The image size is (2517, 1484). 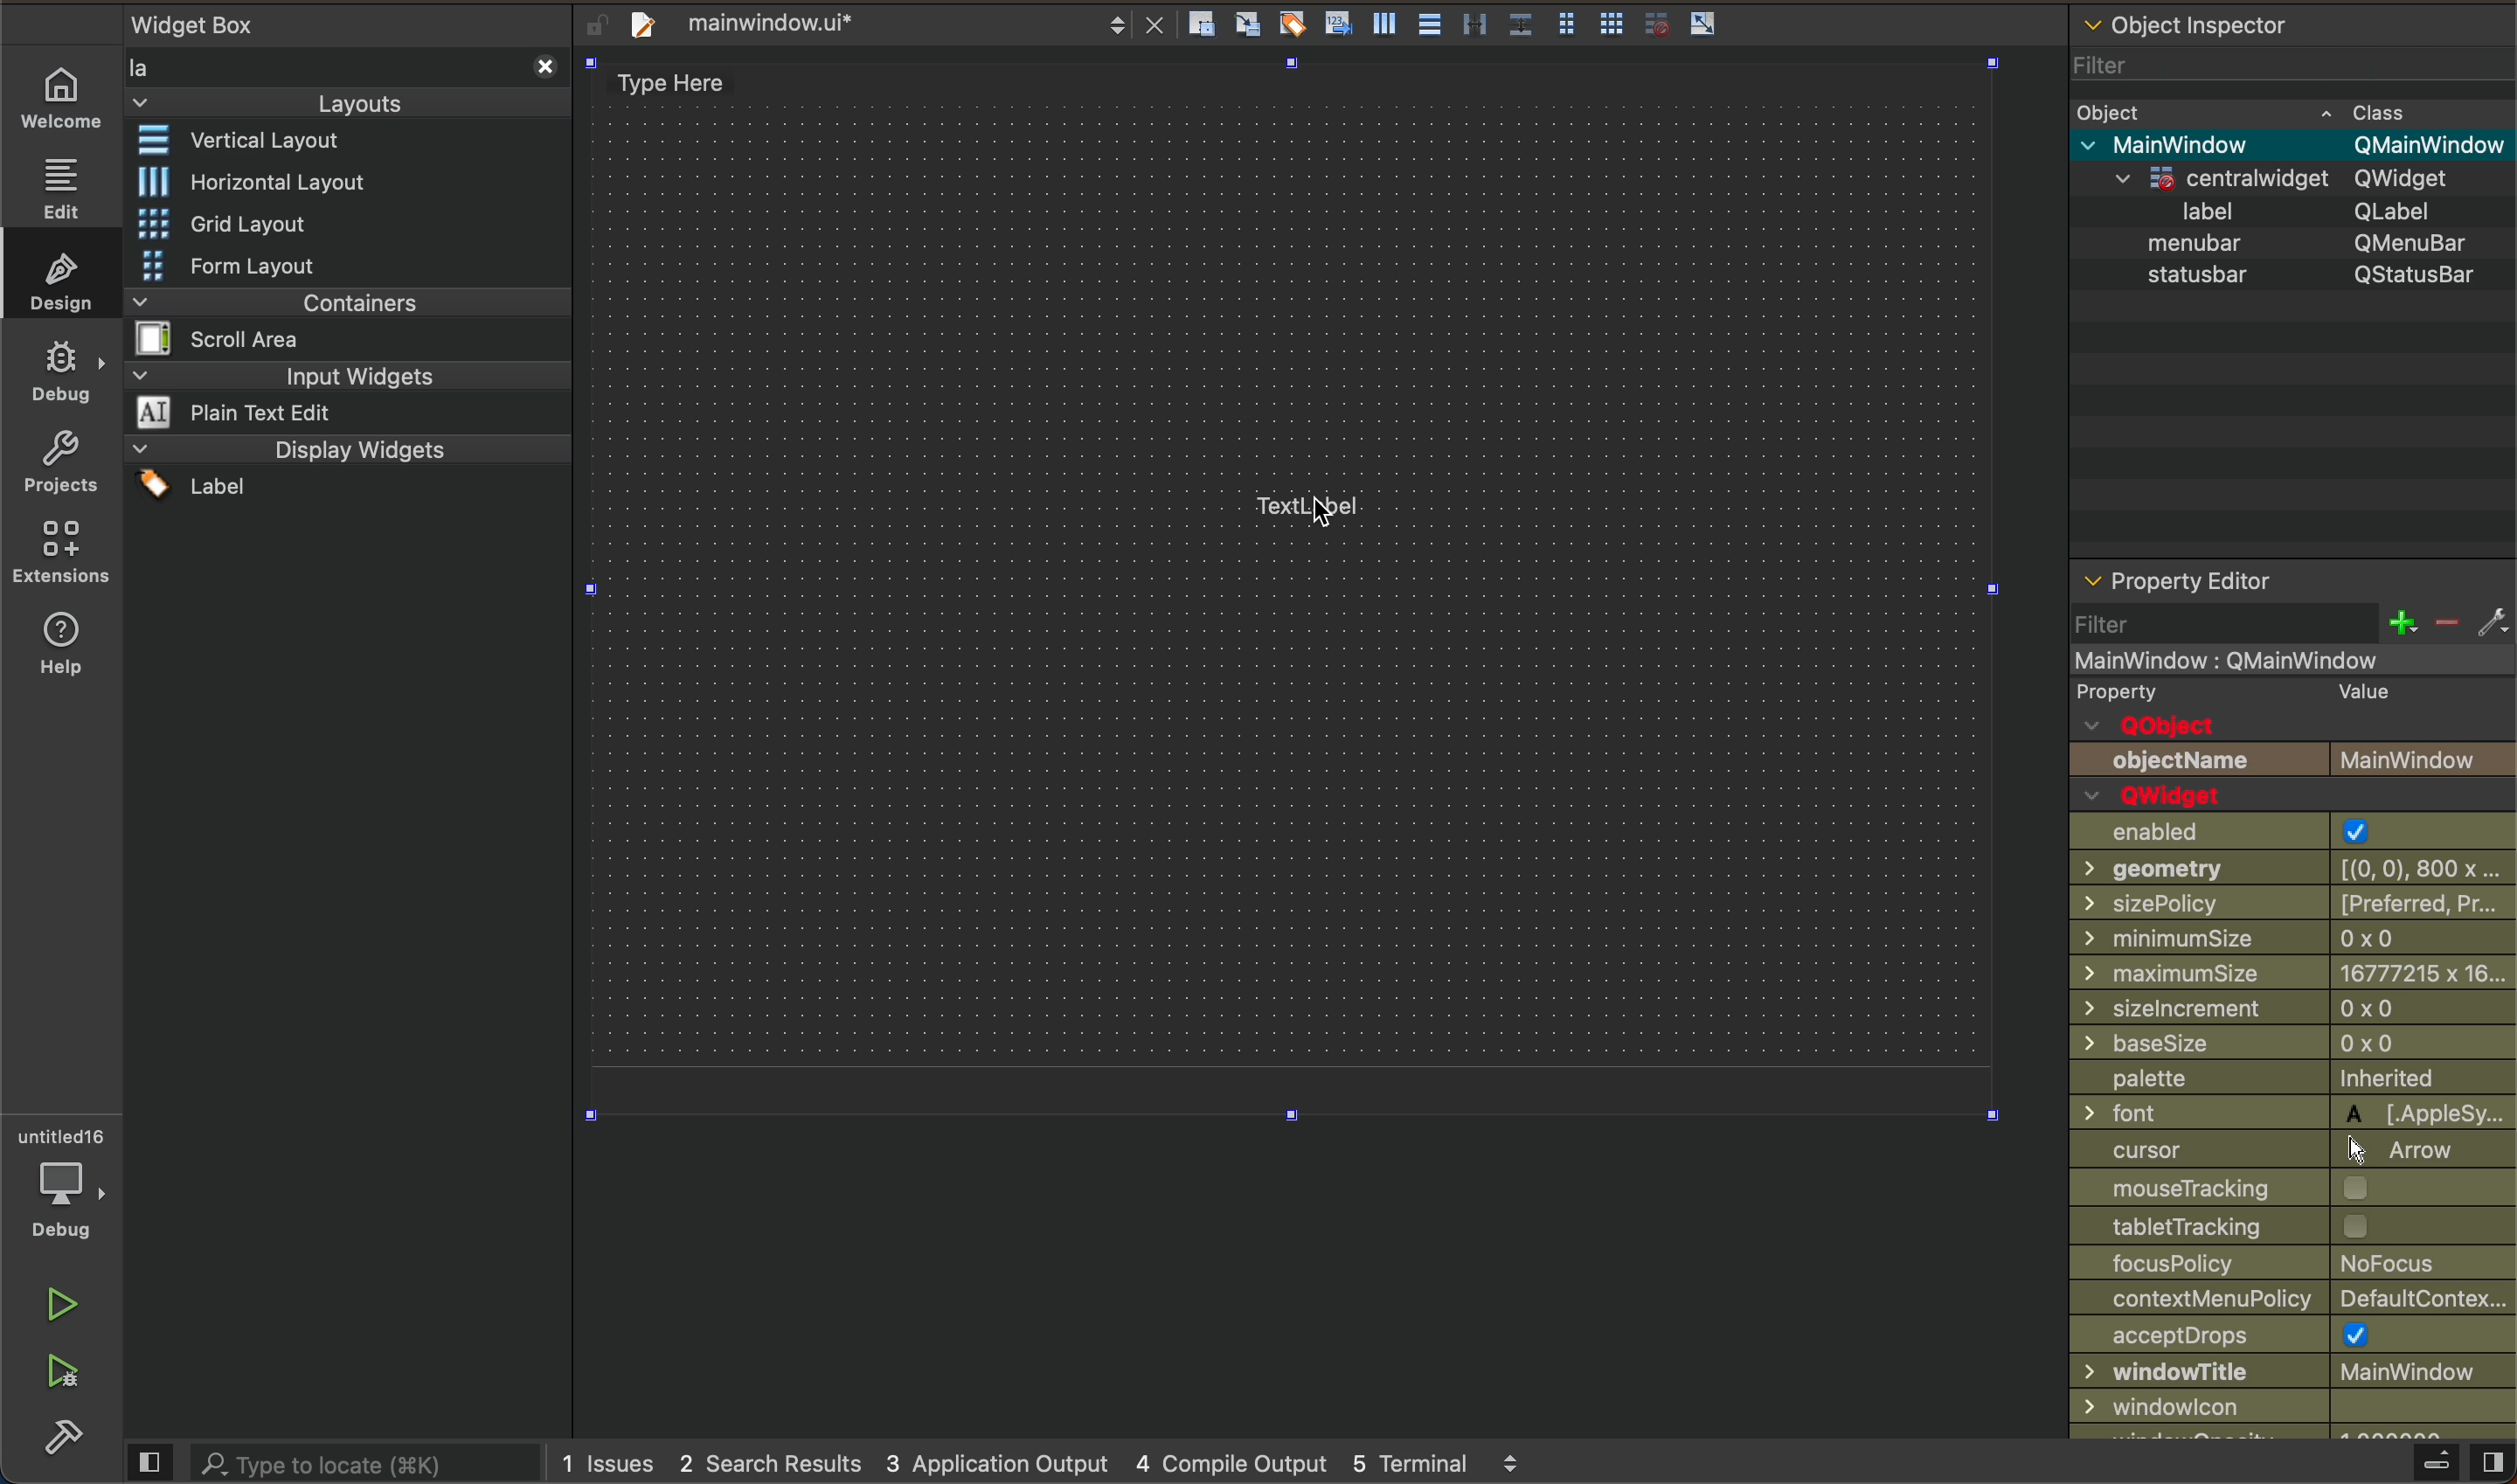 I want to click on mouse tracking, so click(x=2264, y=1190).